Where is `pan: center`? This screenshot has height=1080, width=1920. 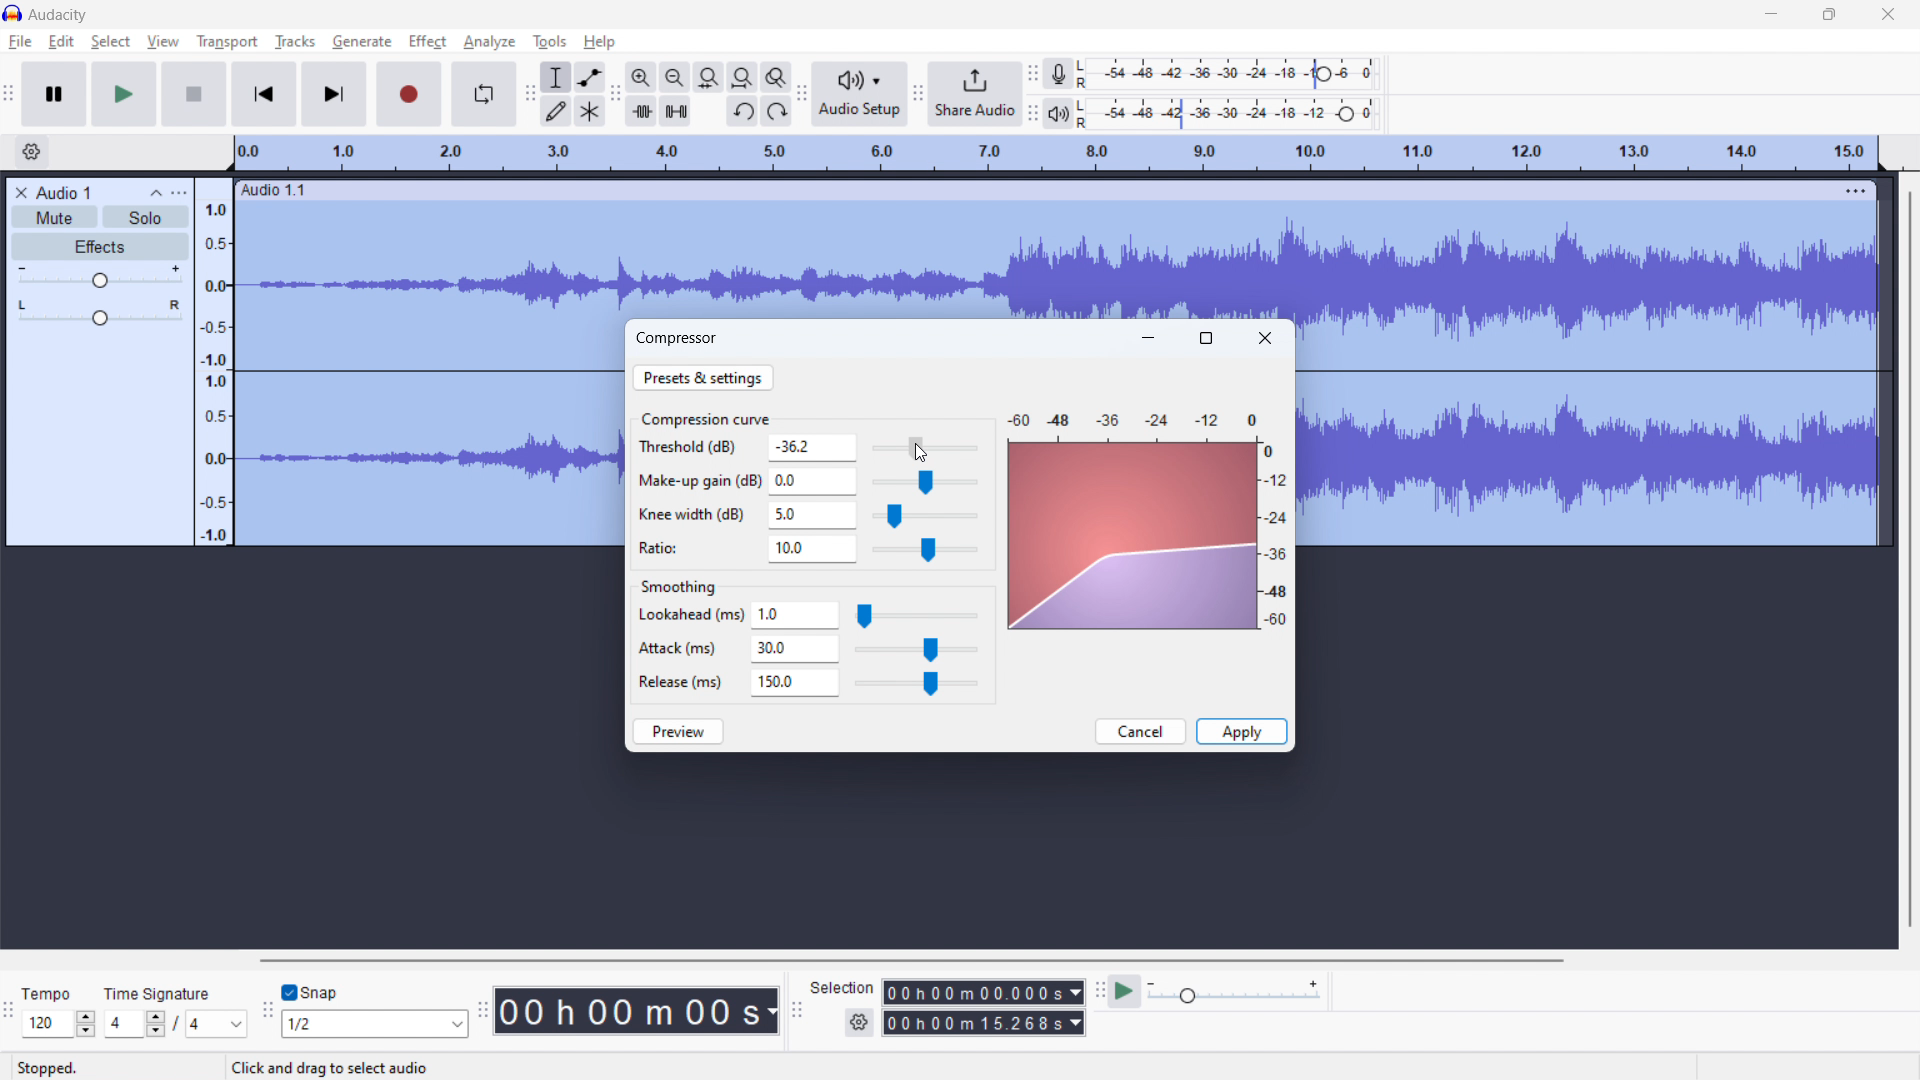
pan: center is located at coordinates (99, 312).